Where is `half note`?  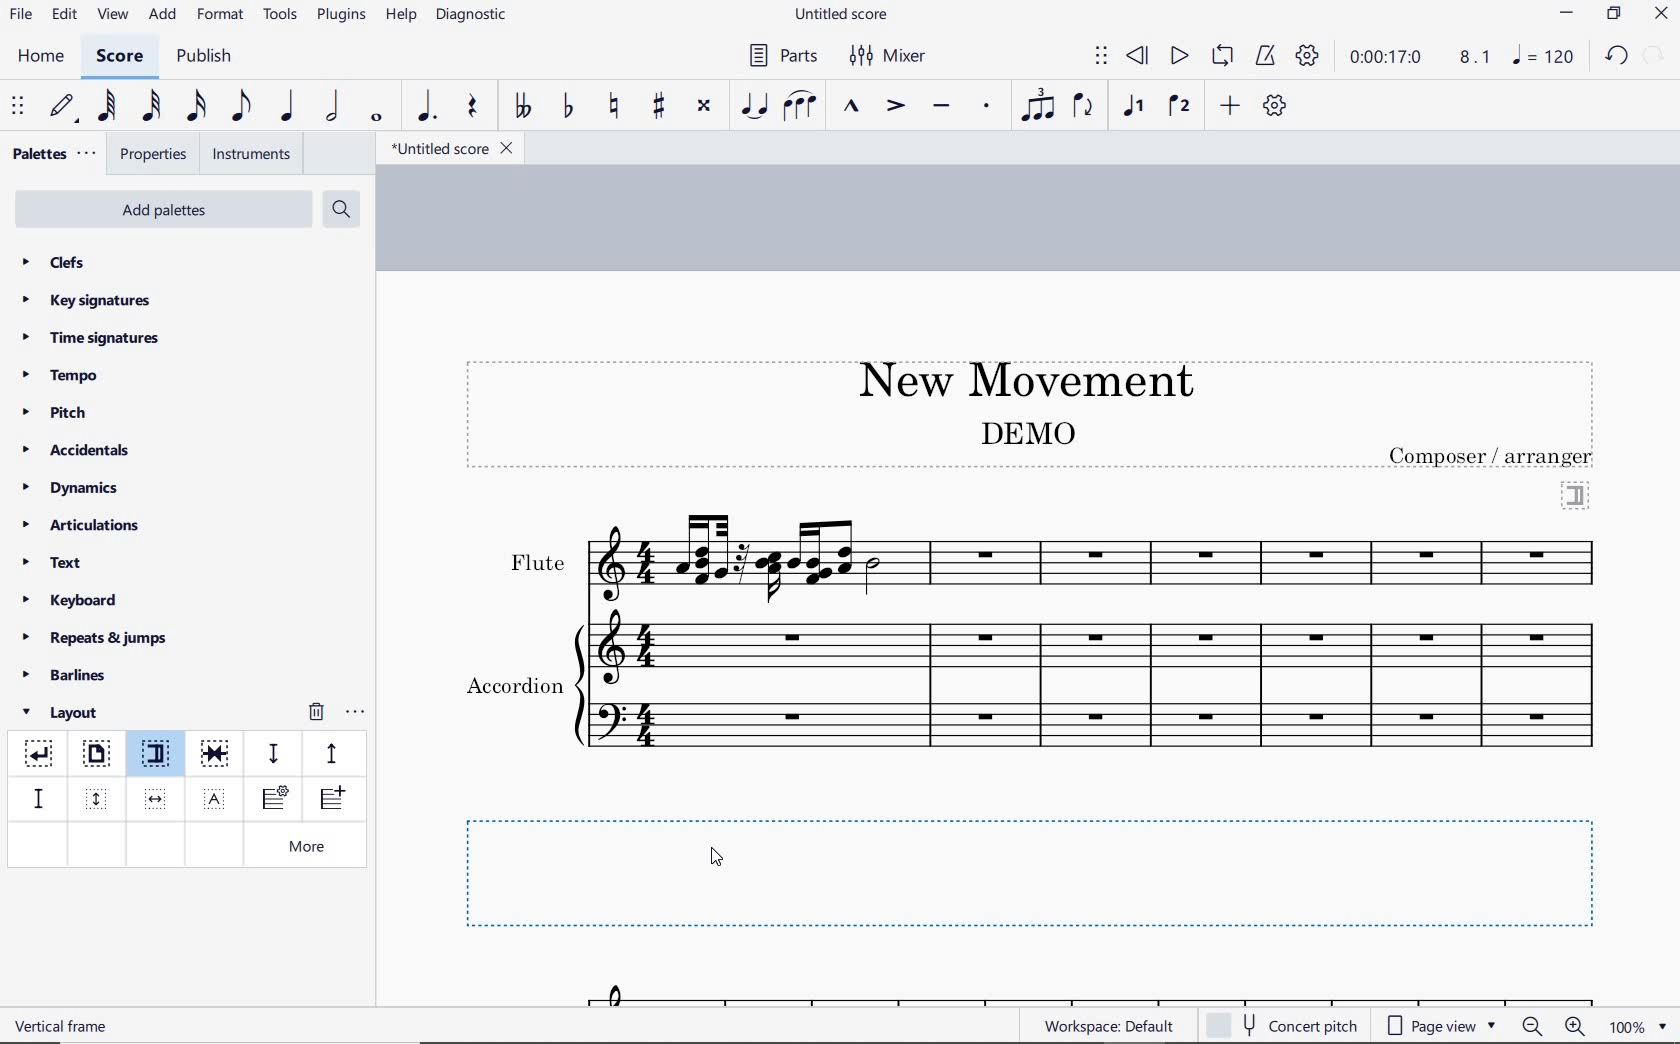 half note is located at coordinates (332, 107).